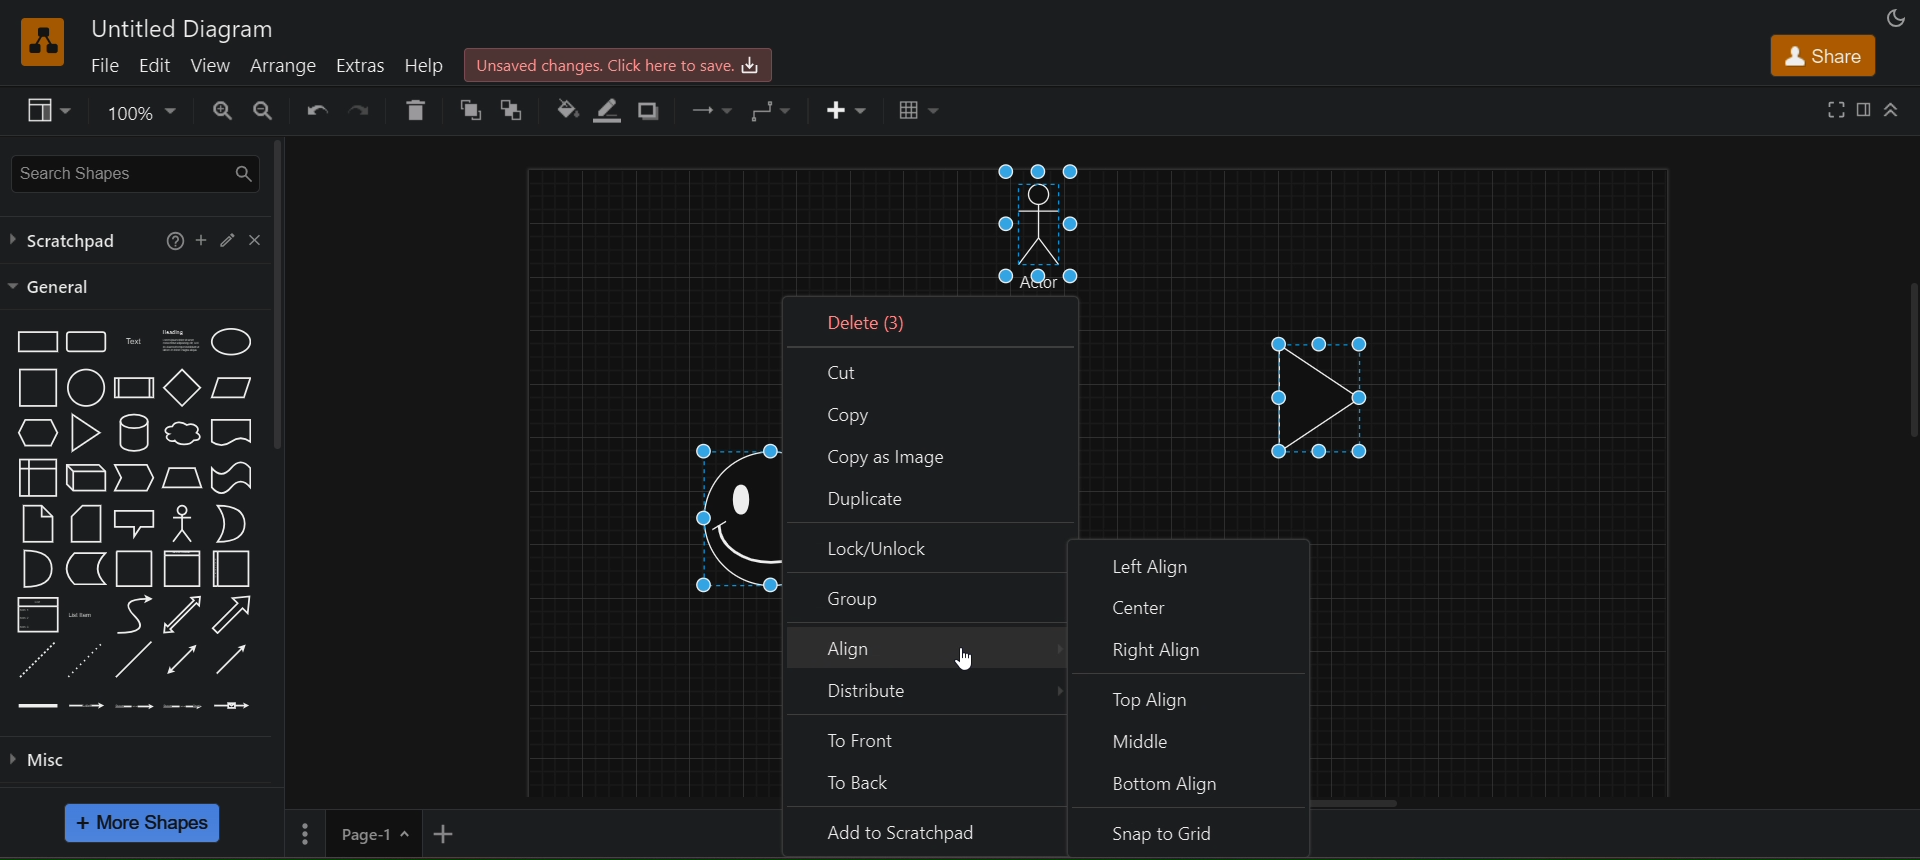  I want to click on help, so click(427, 65).